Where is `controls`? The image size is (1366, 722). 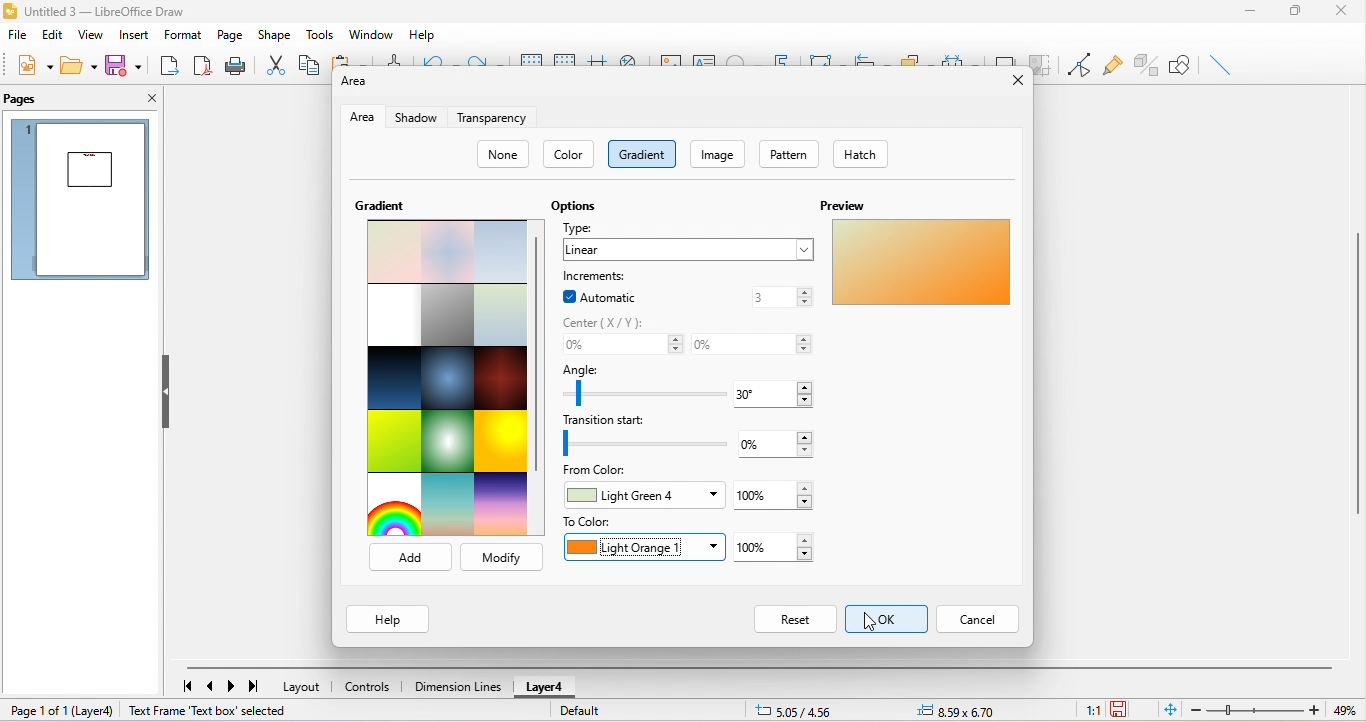 controls is located at coordinates (368, 688).